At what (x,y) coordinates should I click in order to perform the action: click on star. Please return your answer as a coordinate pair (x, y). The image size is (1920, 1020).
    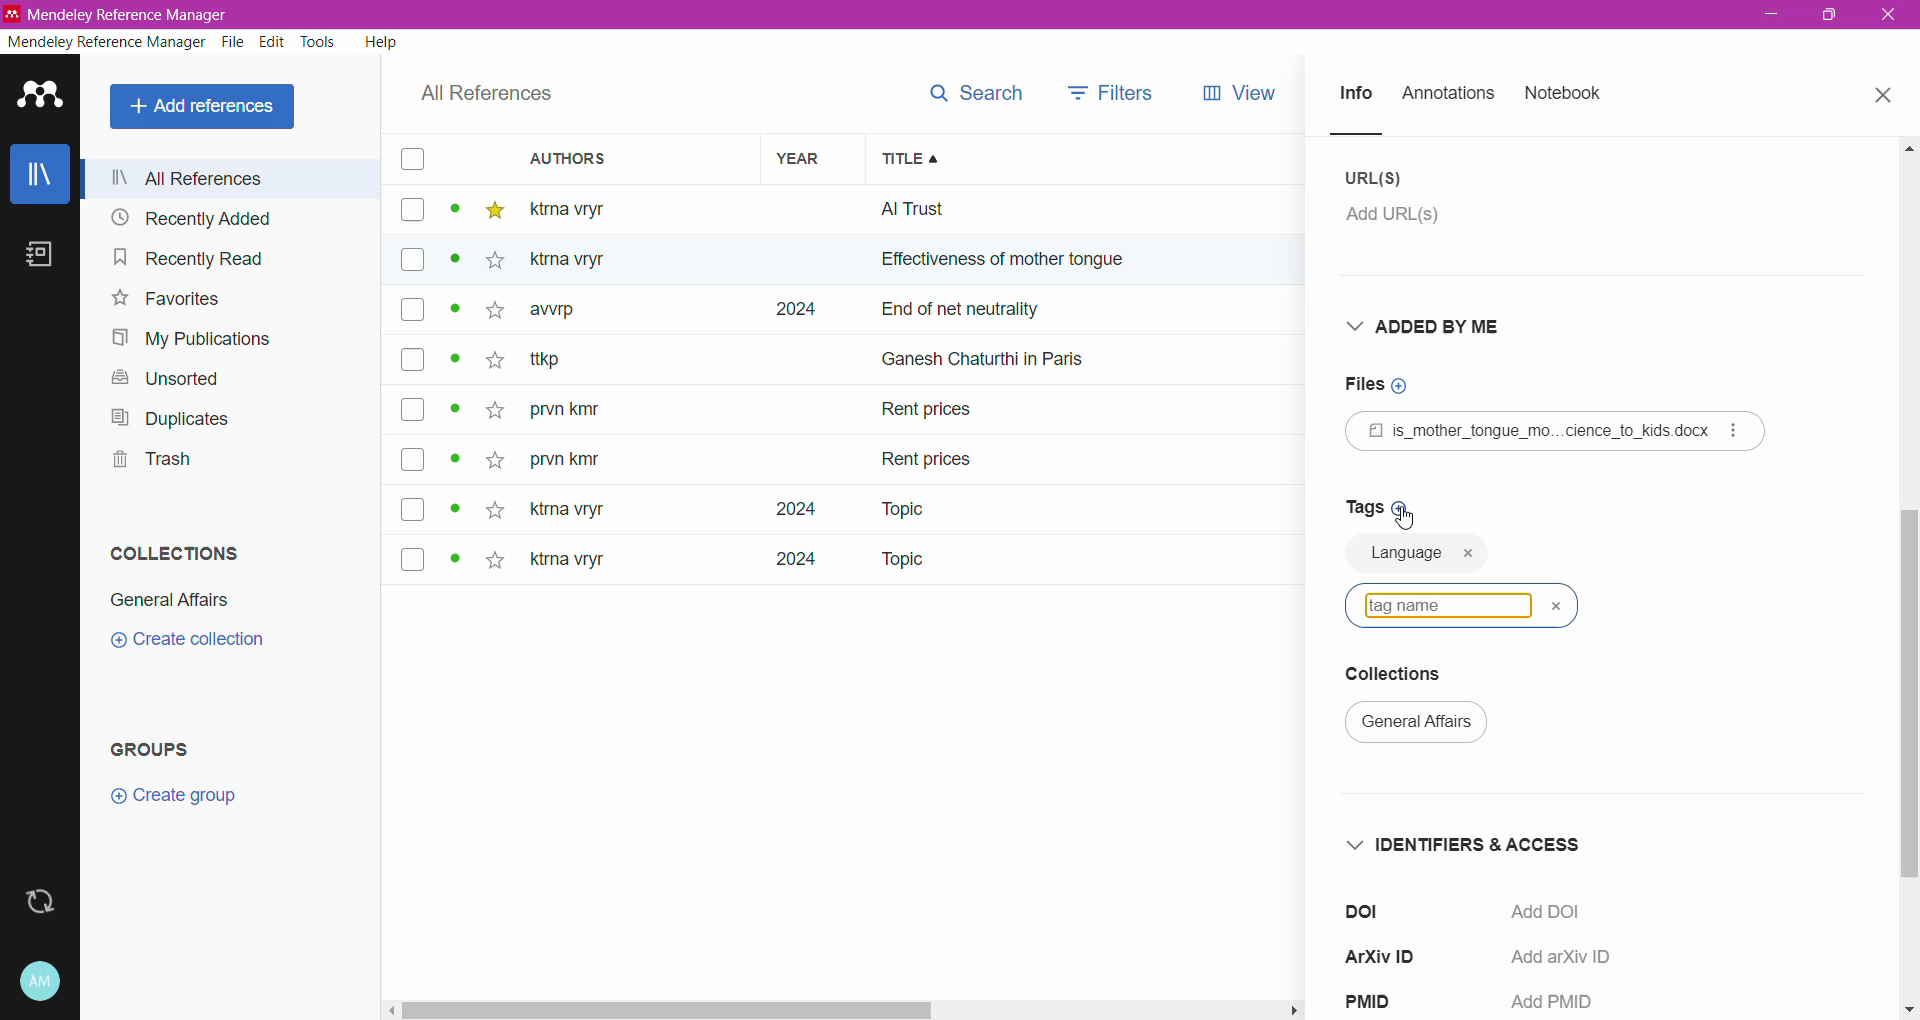
    Looking at the image, I should click on (491, 364).